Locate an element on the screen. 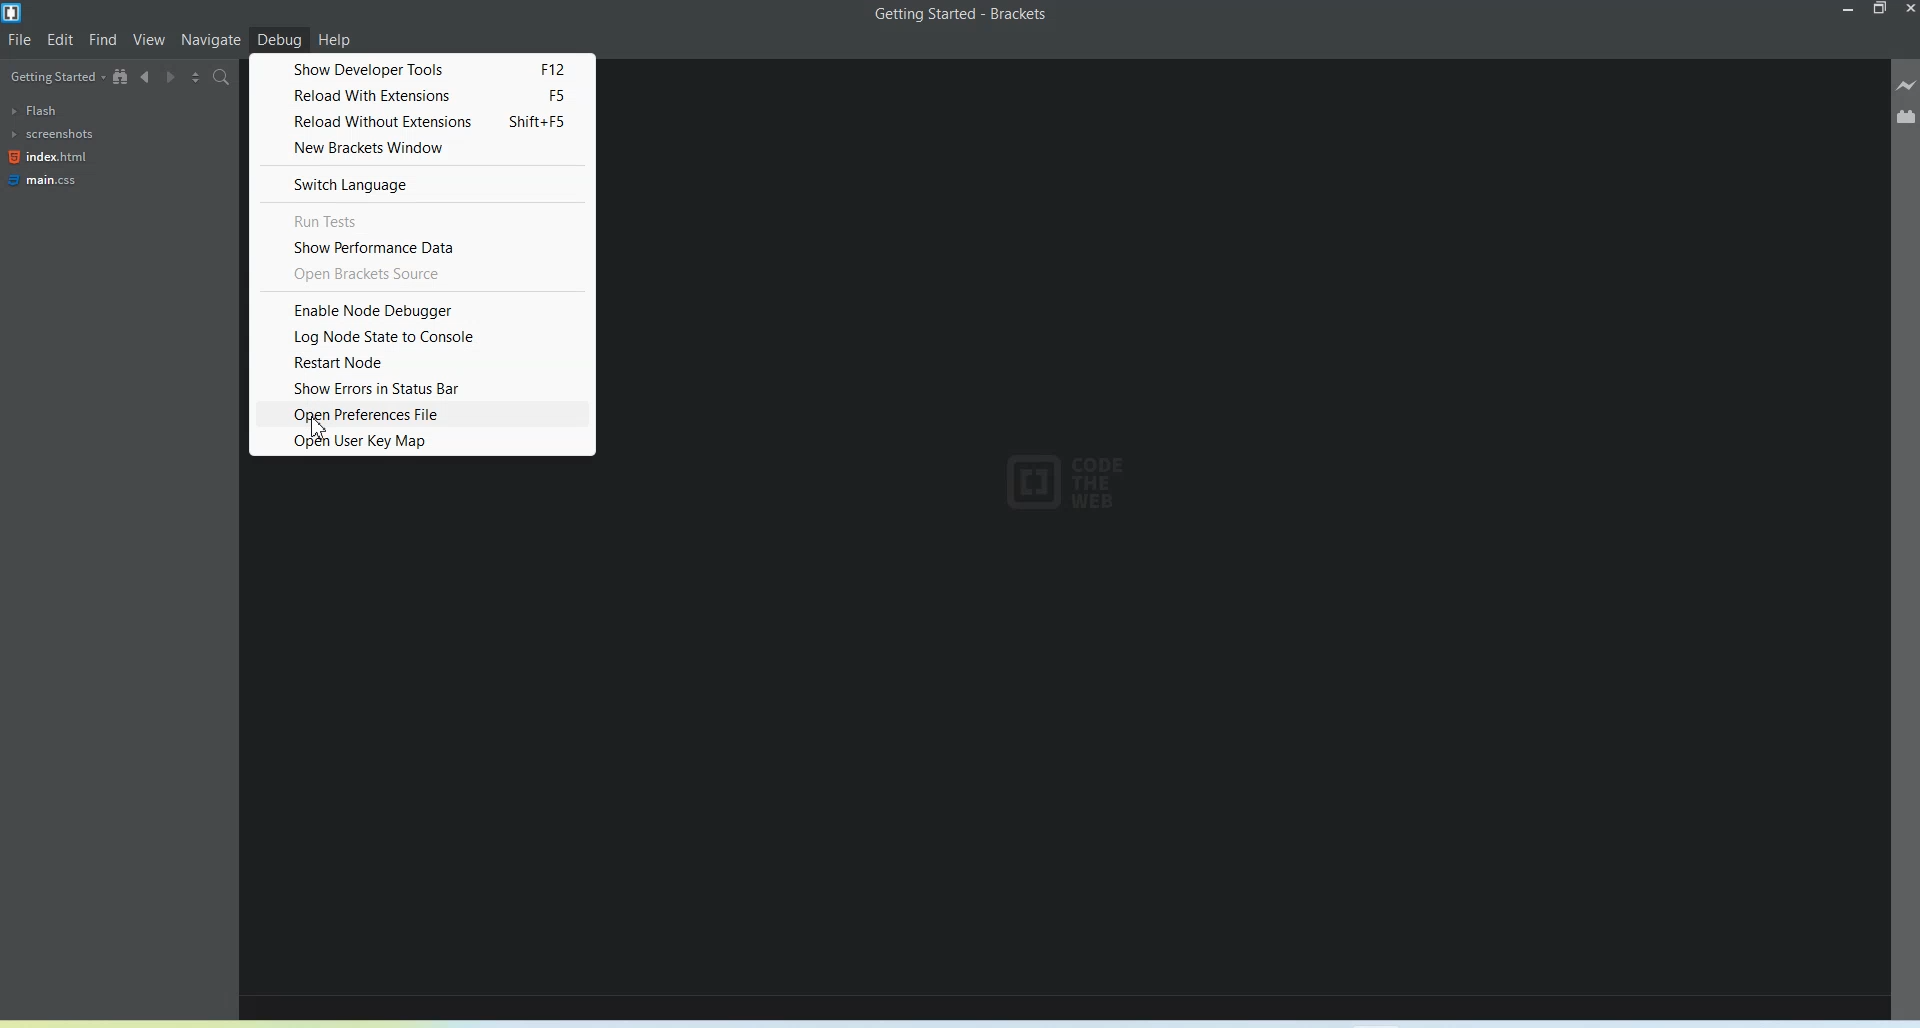 Image resolution: width=1920 pixels, height=1028 pixels. index.html is located at coordinates (49, 157).